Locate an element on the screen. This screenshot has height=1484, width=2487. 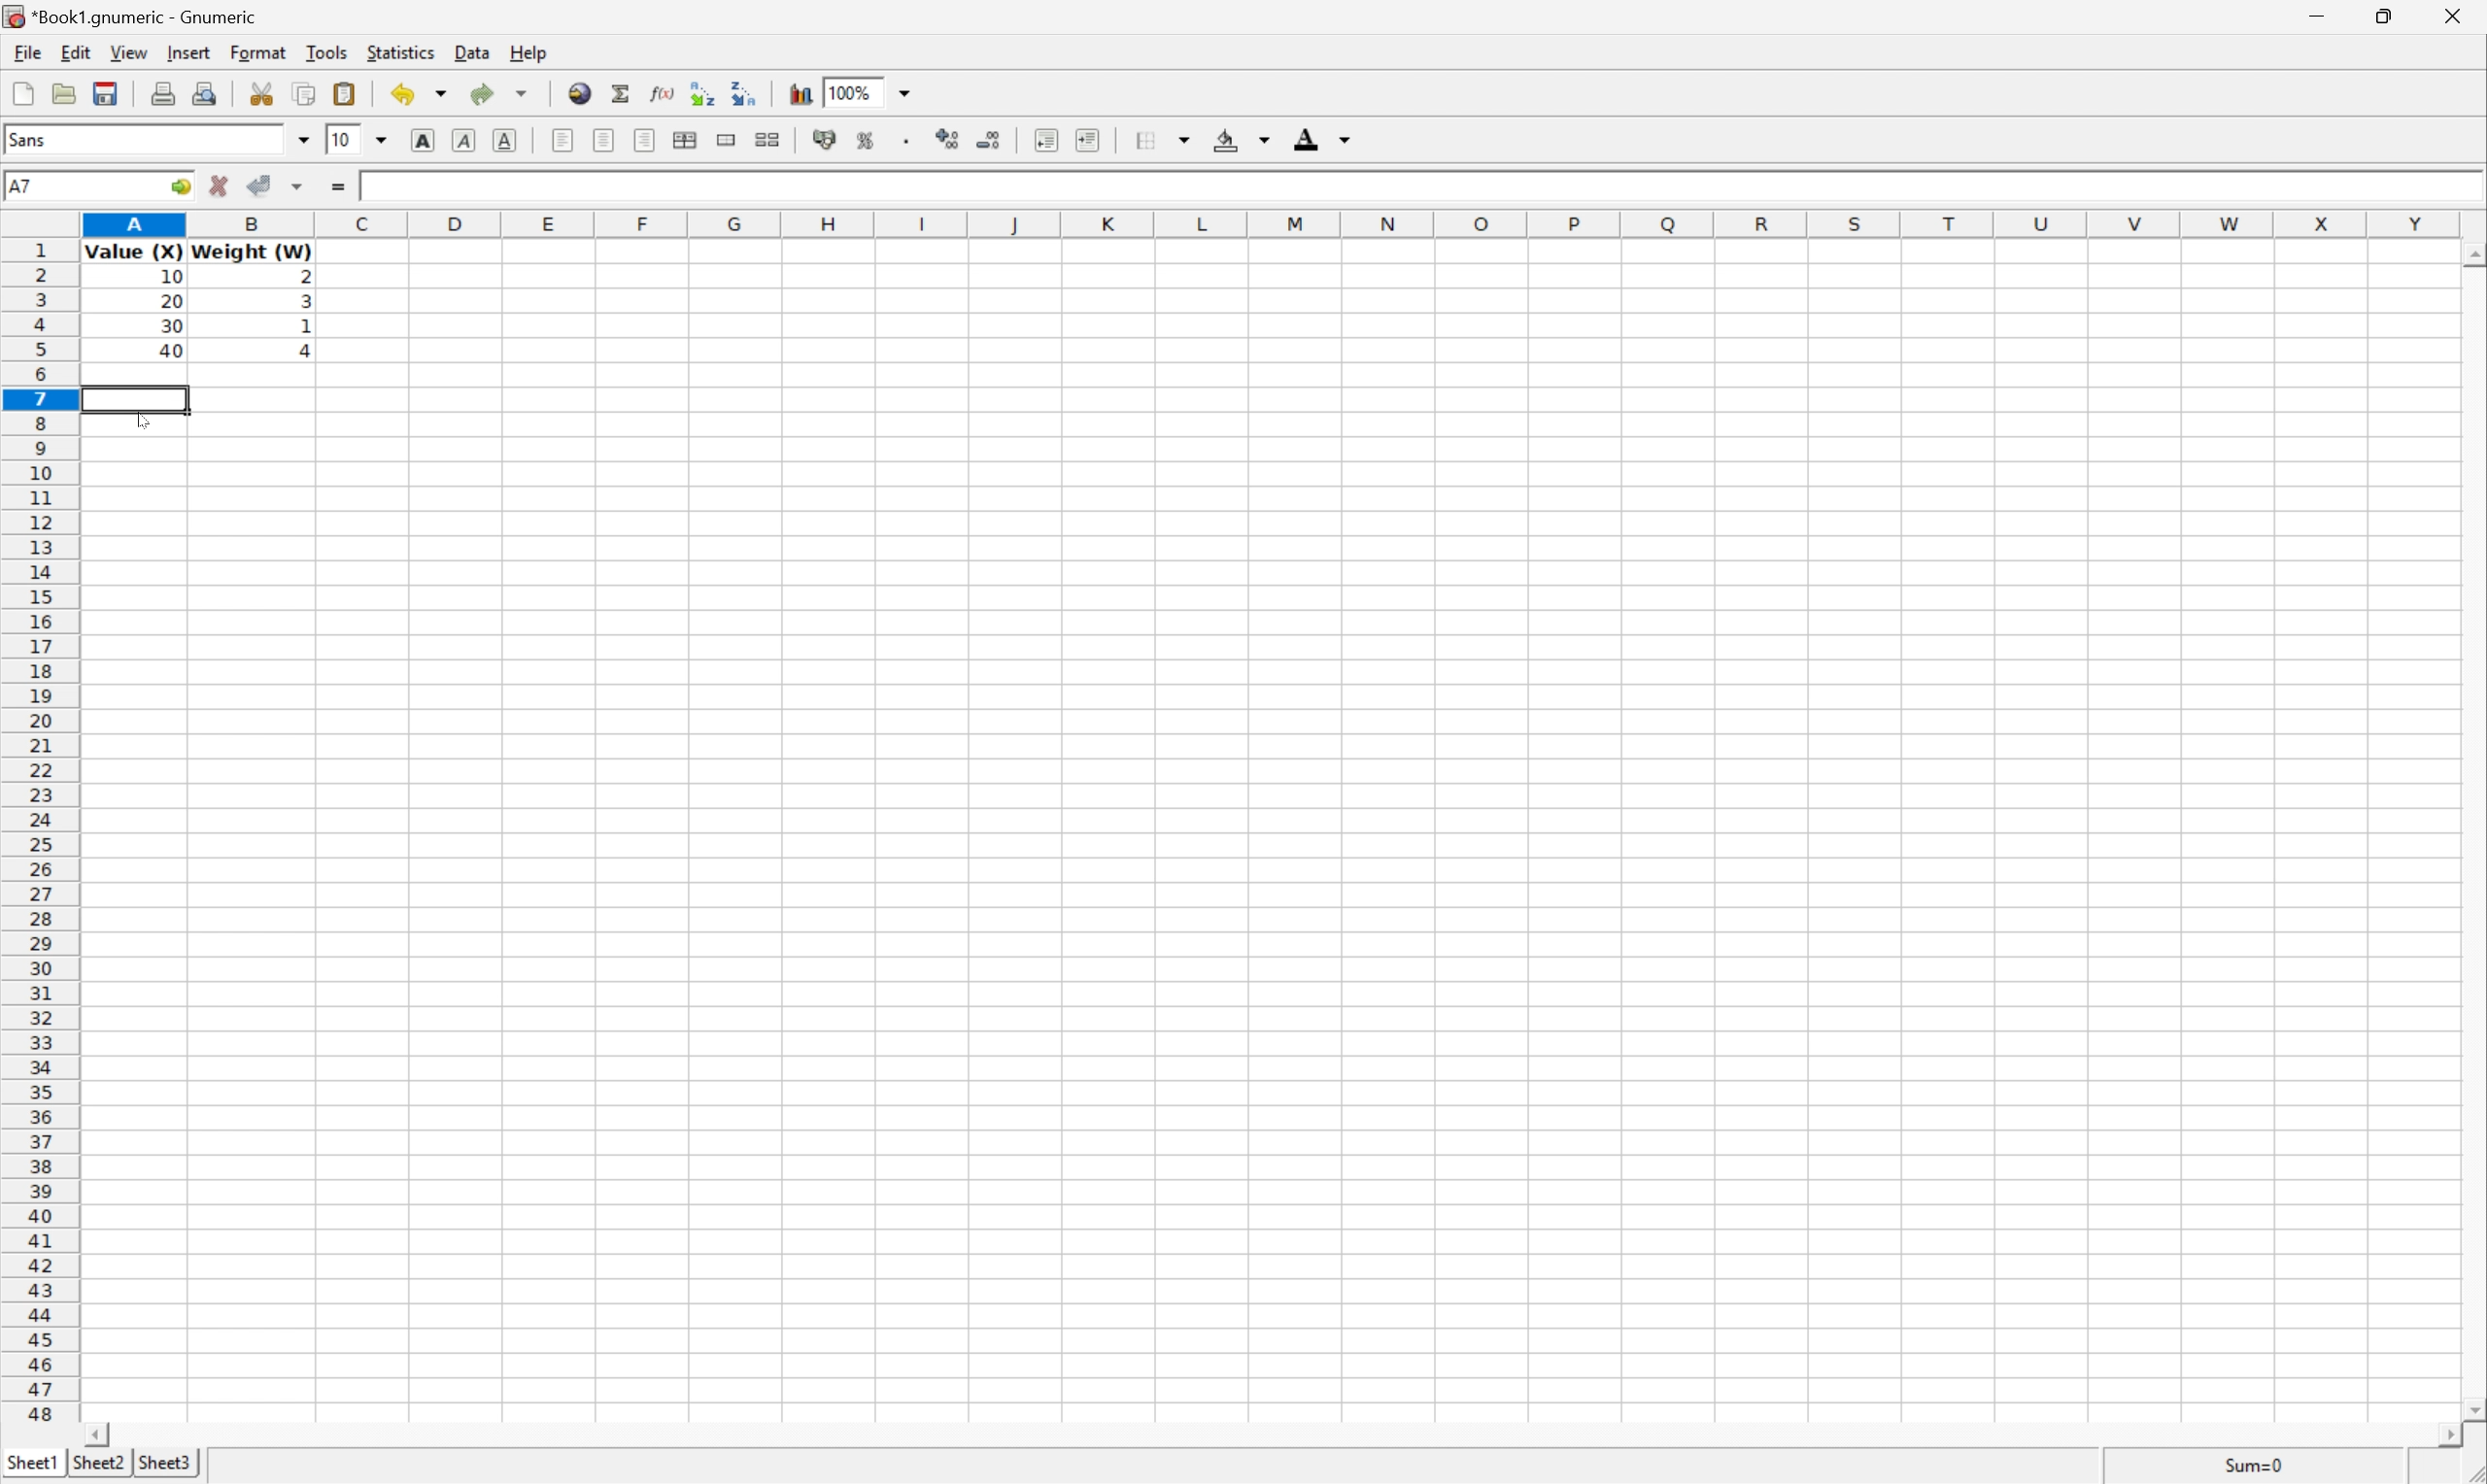
Go to is located at coordinates (181, 186).